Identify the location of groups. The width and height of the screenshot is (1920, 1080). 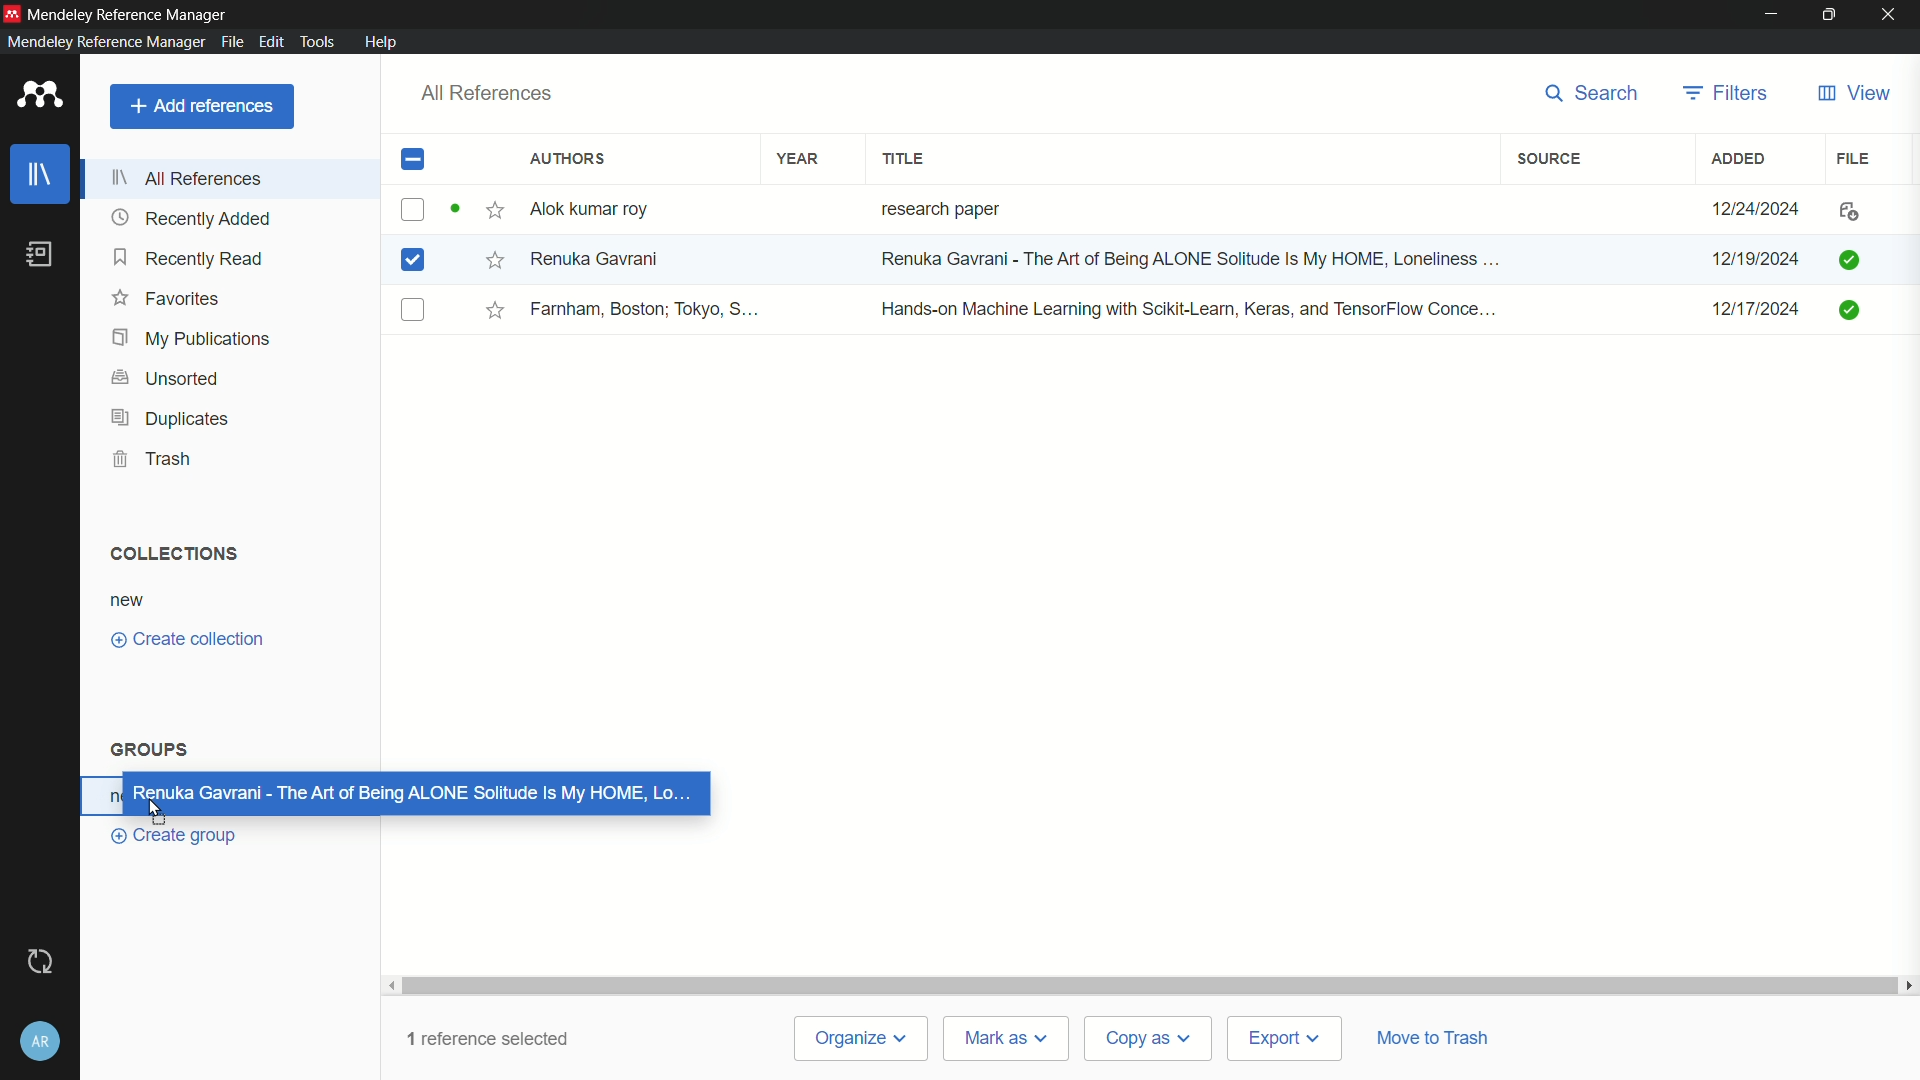
(149, 749).